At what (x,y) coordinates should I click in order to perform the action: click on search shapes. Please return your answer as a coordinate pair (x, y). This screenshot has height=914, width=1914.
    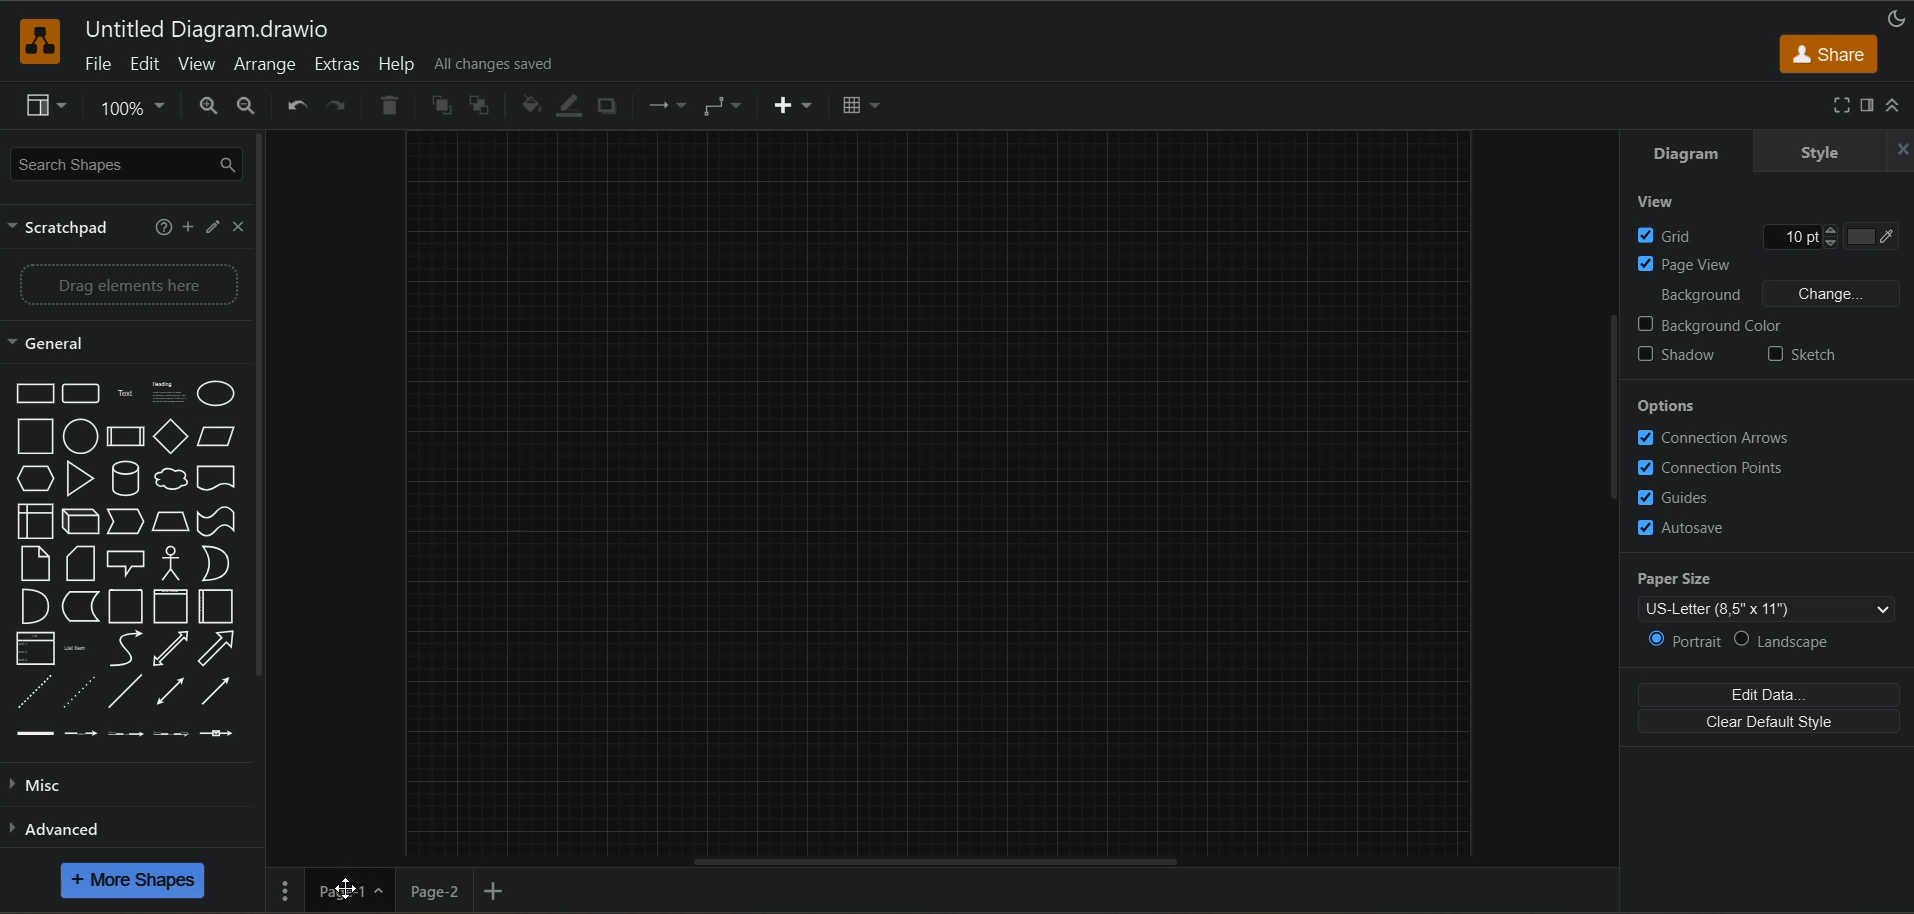
    Looking at the image, I should click on (128, 166).